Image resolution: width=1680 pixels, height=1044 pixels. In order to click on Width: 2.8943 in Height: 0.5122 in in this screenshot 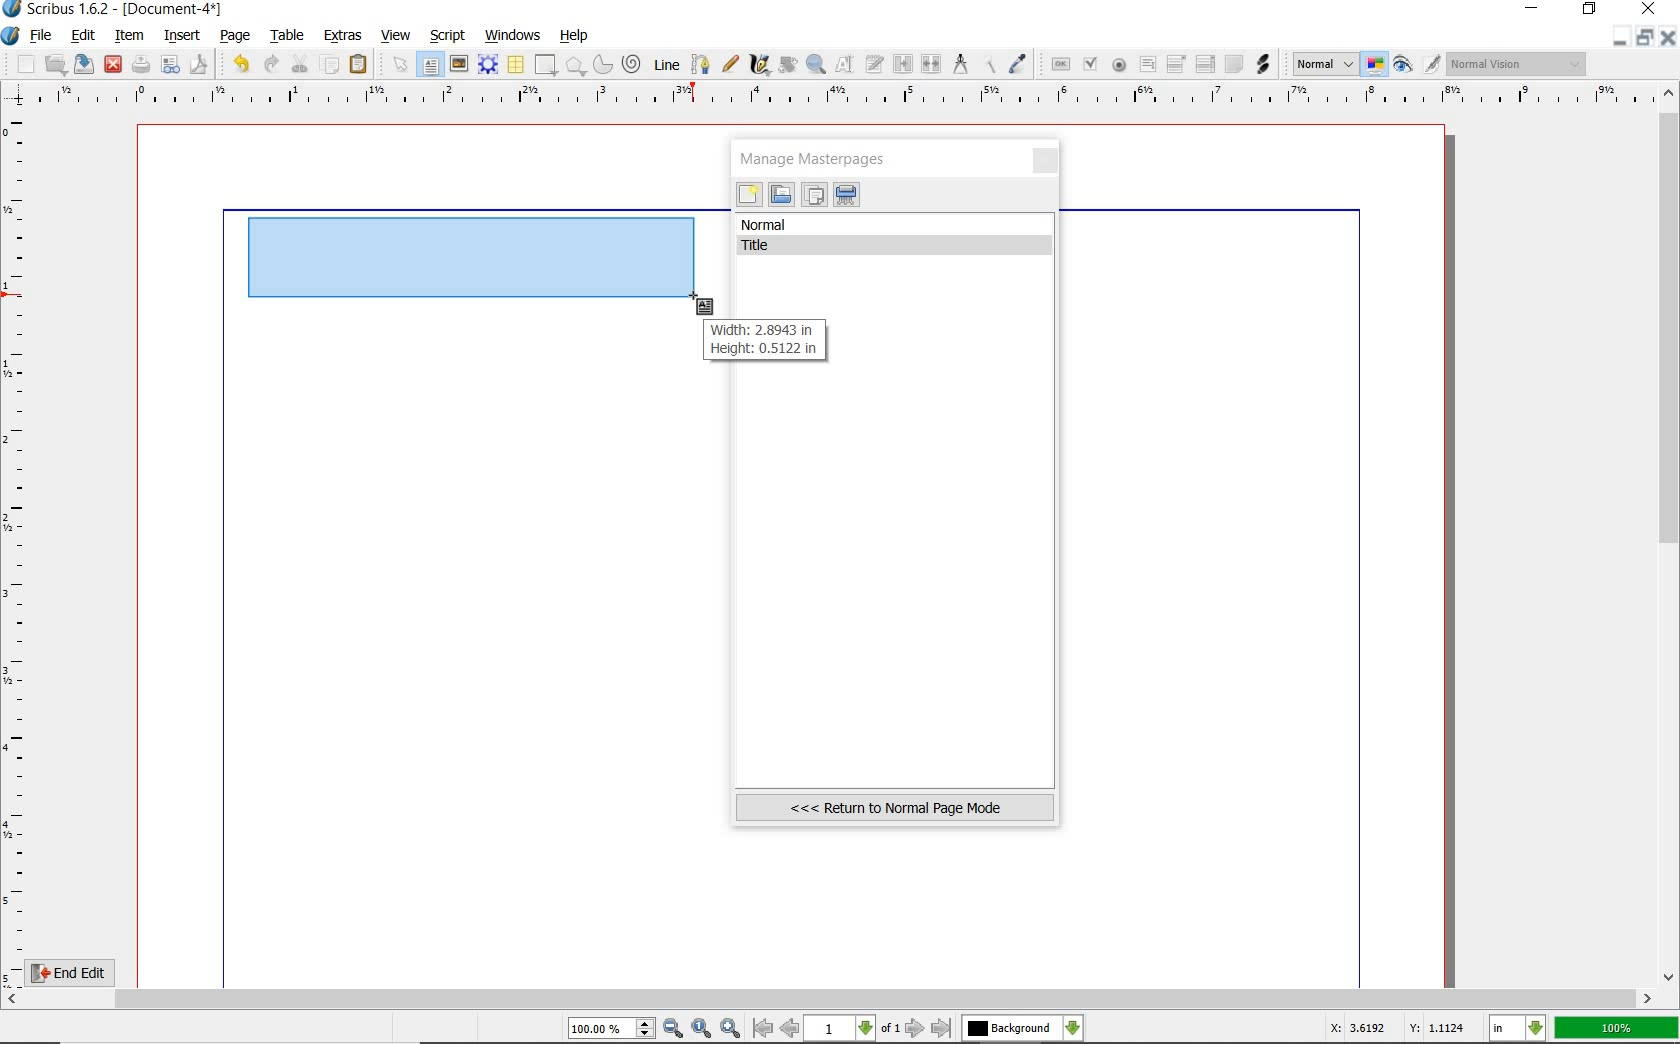, I will do `click(762, 341)`.